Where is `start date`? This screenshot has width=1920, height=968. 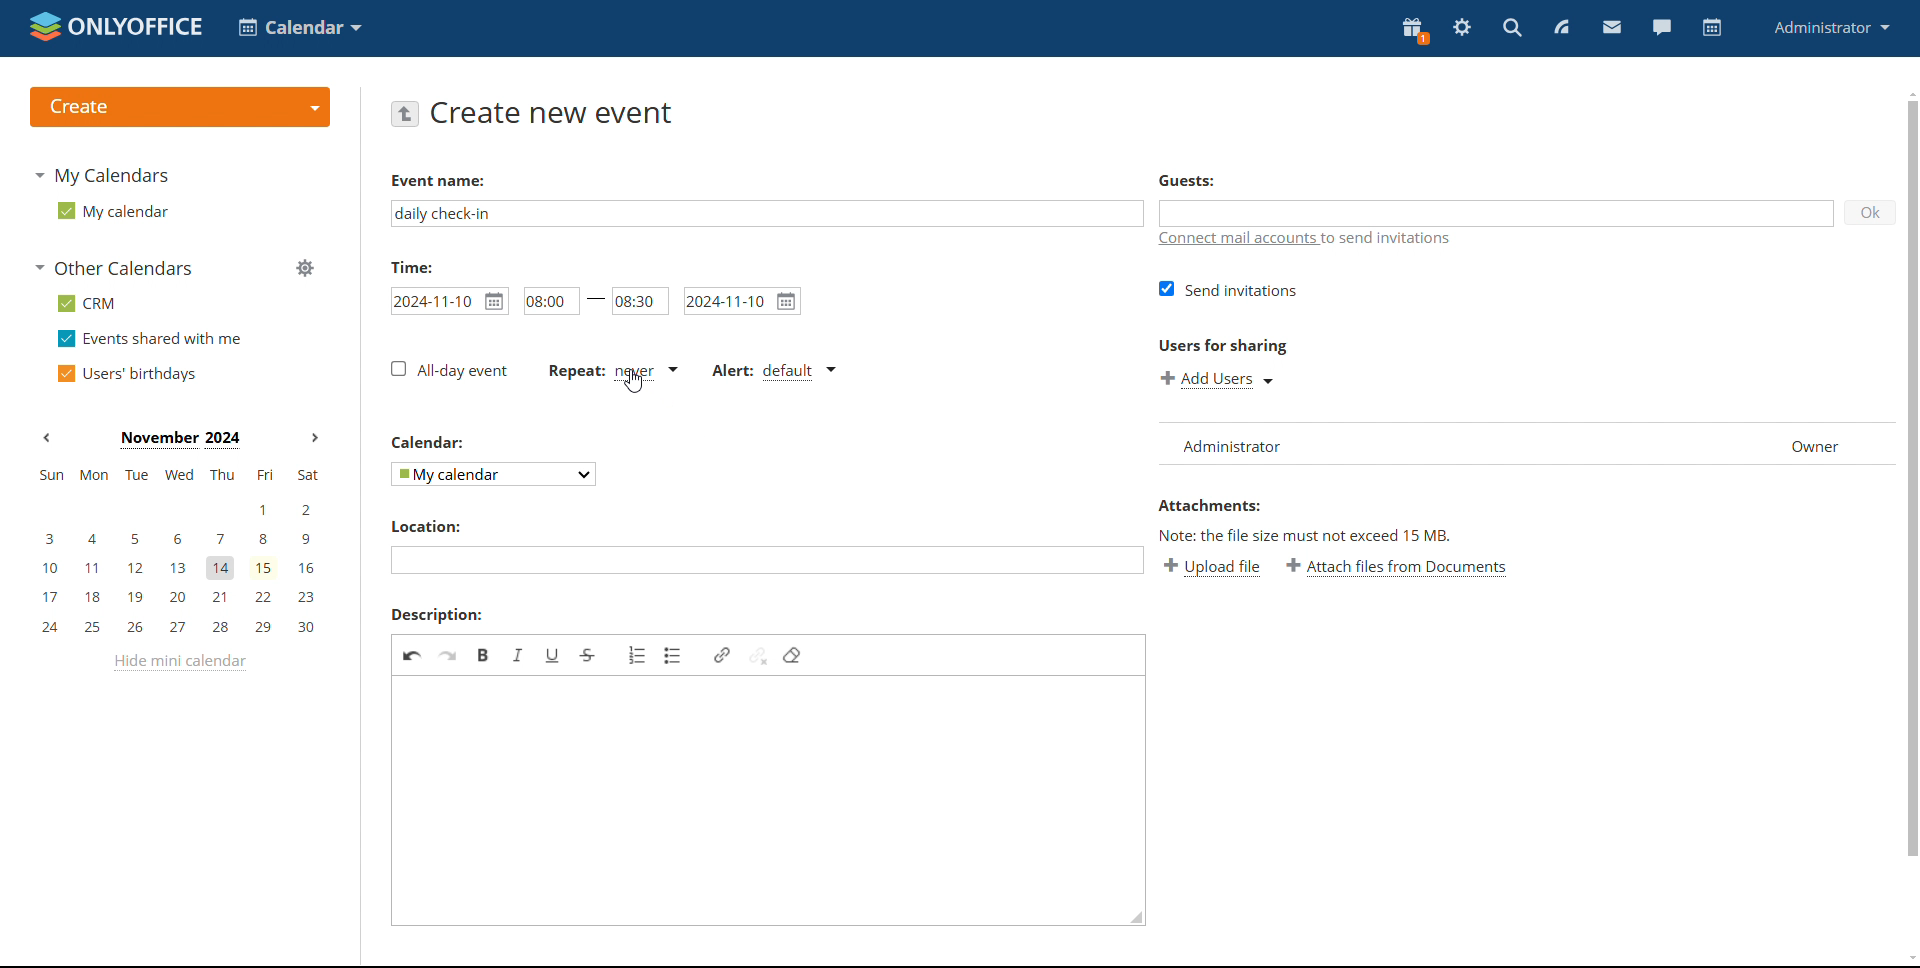
start date is located at coordinates (449, 299).